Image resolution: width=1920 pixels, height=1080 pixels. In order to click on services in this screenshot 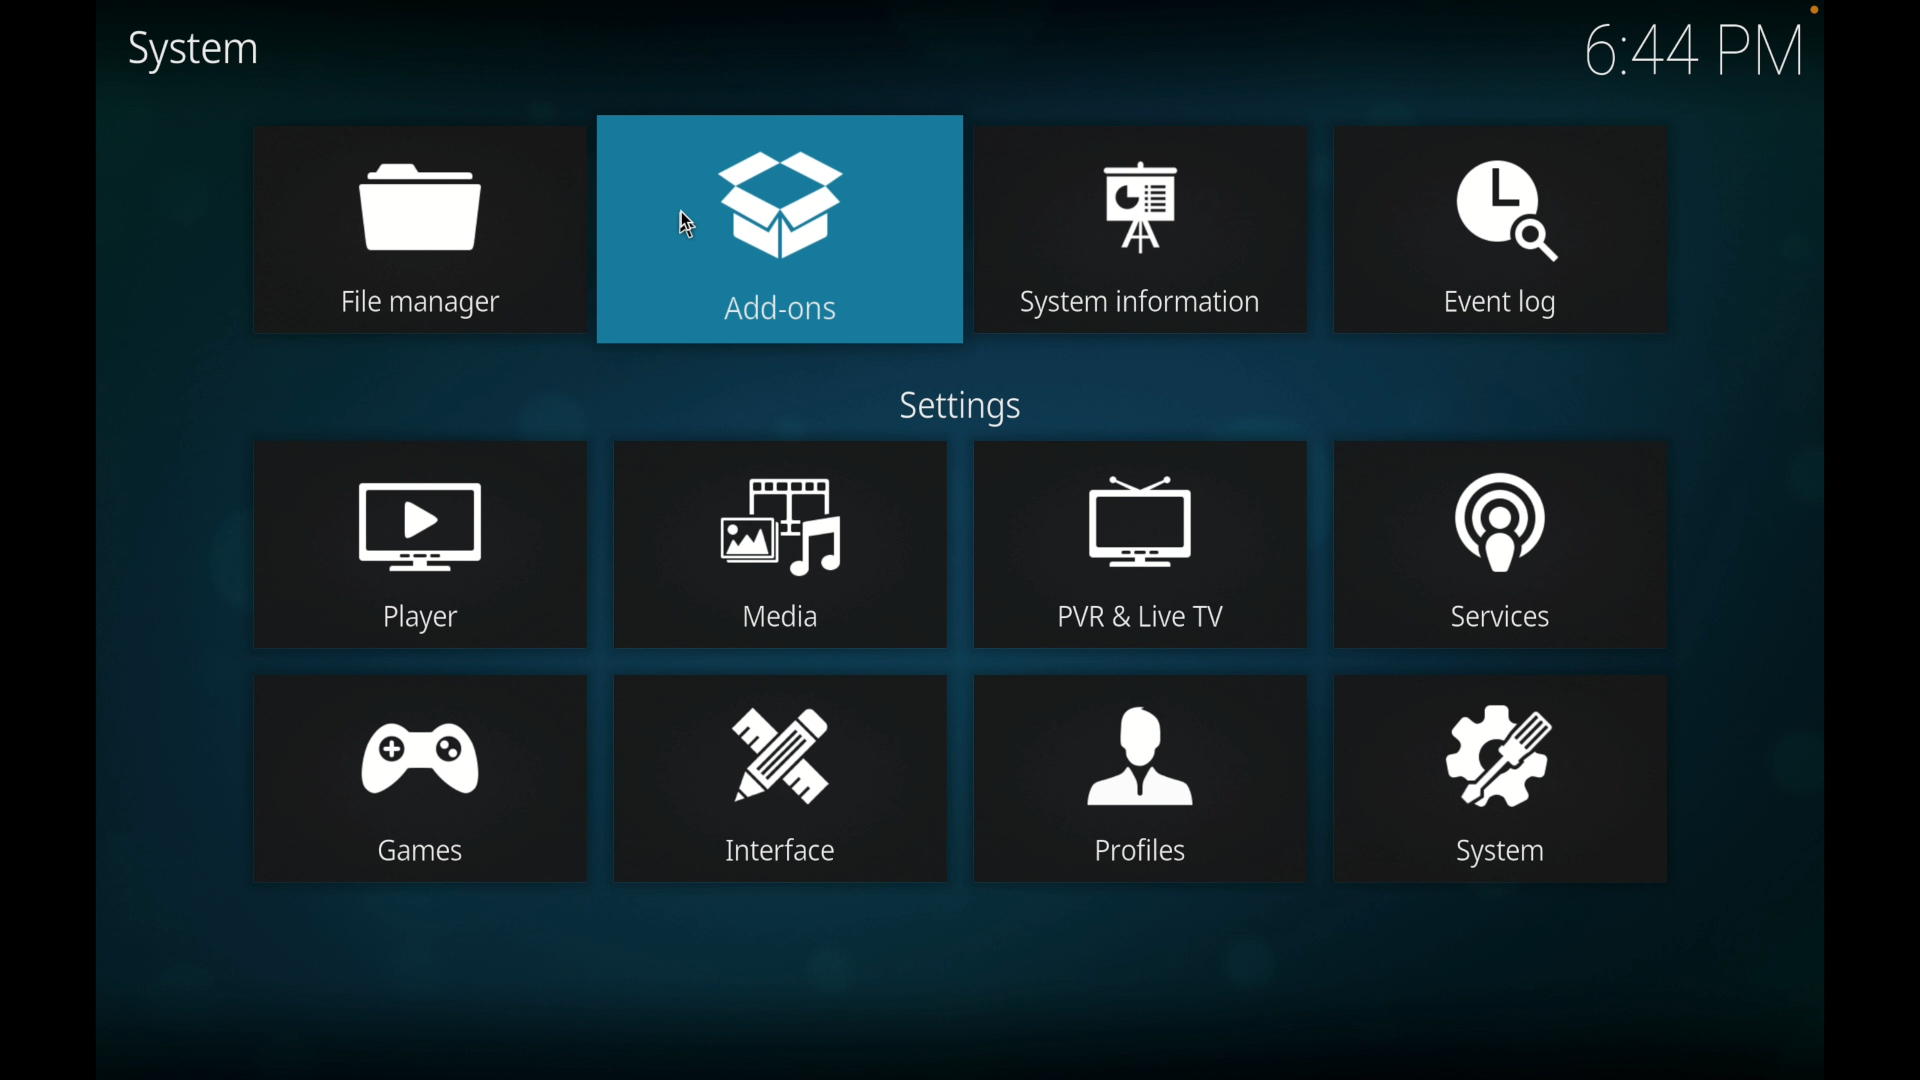, I will do `click(1501, 543)`.